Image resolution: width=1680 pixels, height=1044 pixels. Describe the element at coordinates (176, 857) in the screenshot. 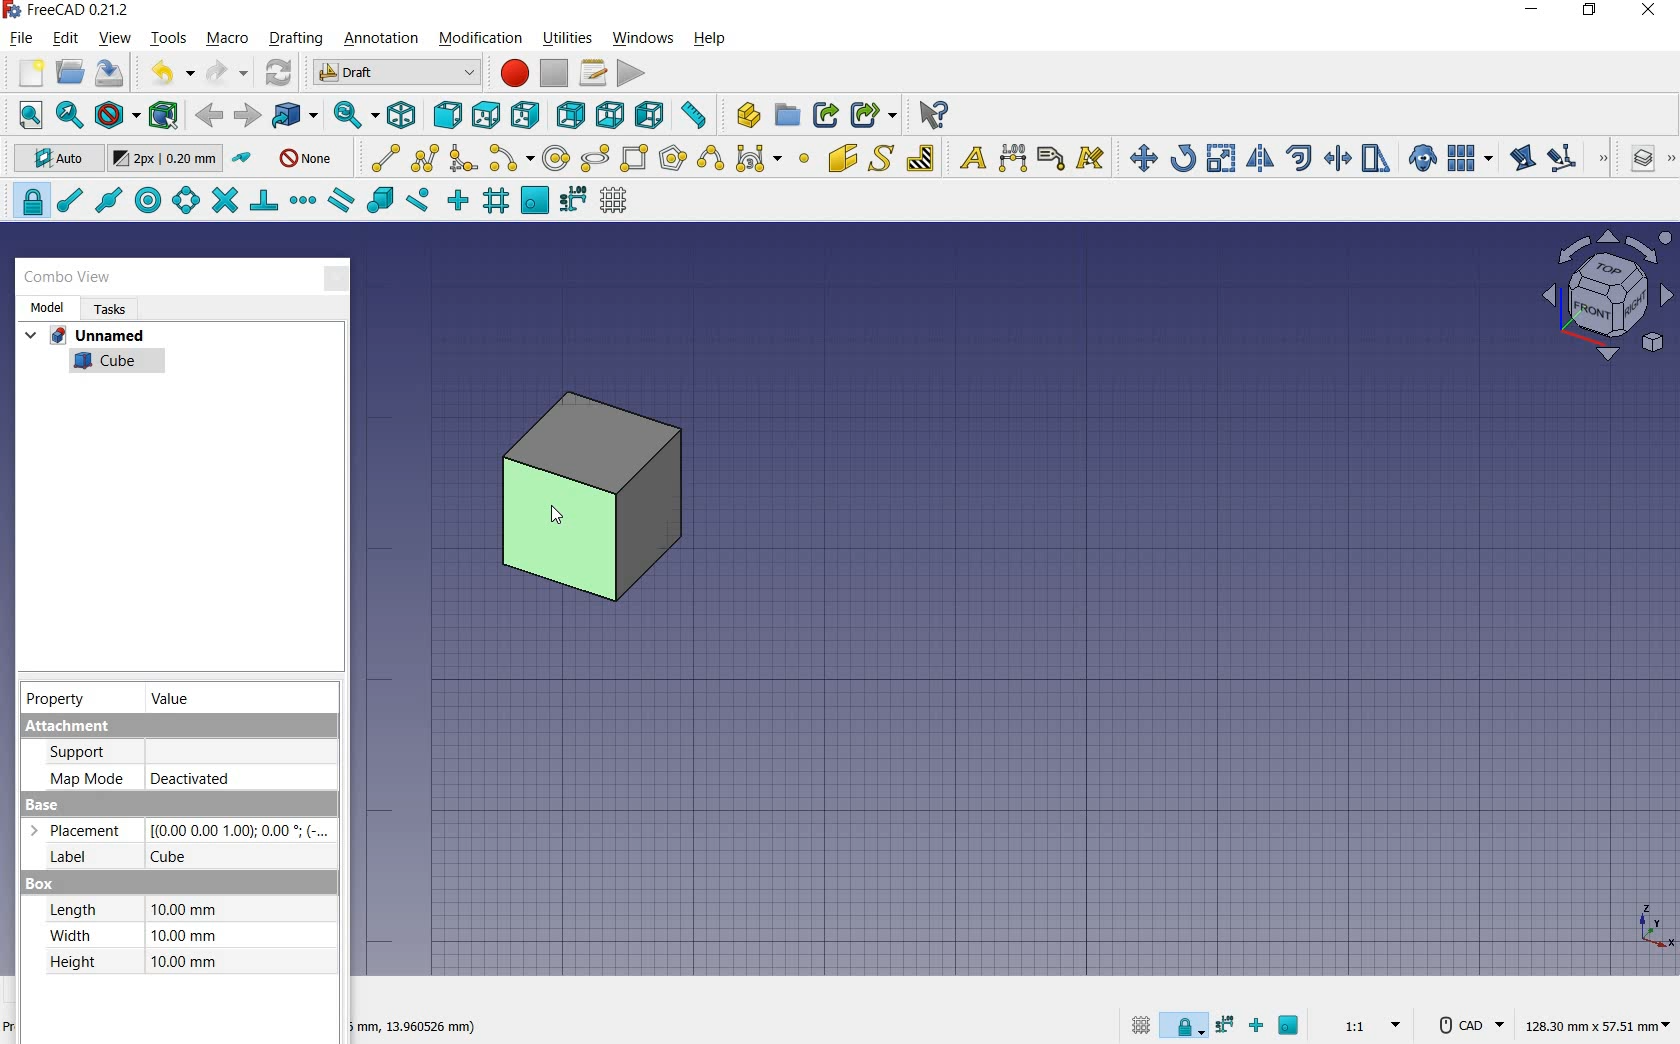

I see `cube` at that location.